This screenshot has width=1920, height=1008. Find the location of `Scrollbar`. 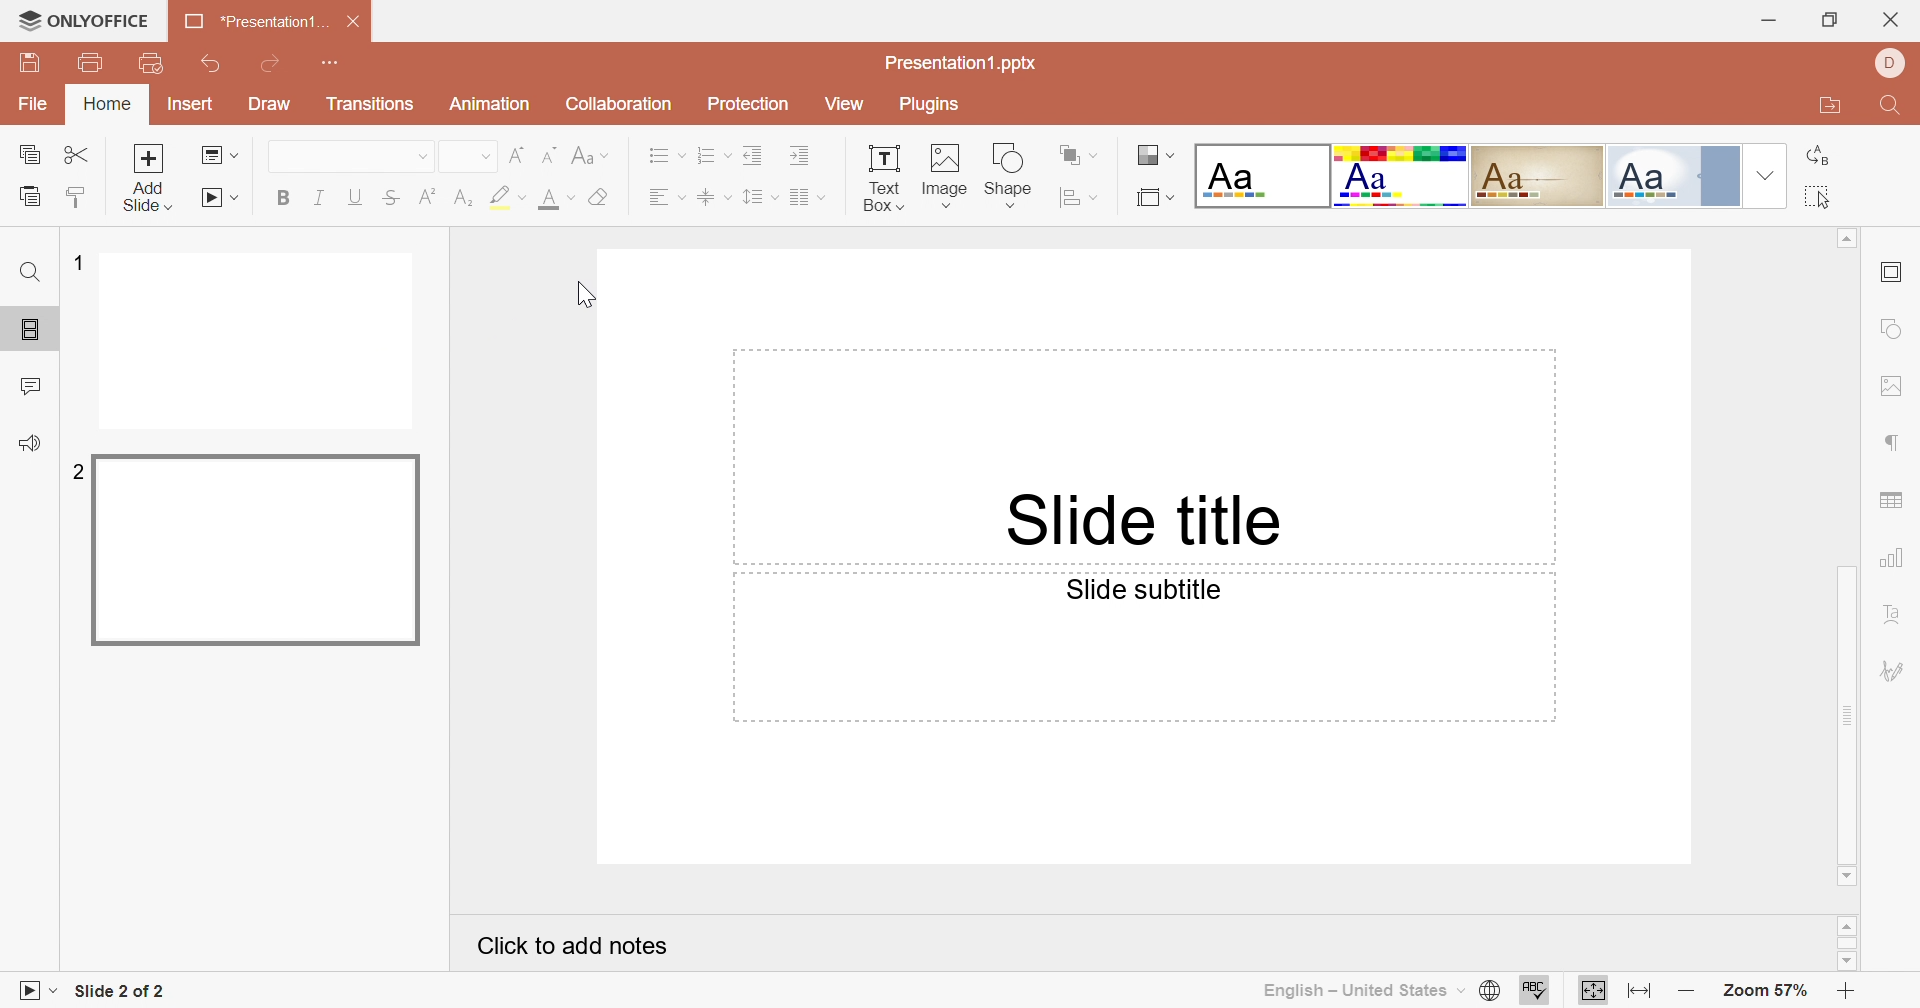

Scrollbar is located at coordinates (1841, 721).